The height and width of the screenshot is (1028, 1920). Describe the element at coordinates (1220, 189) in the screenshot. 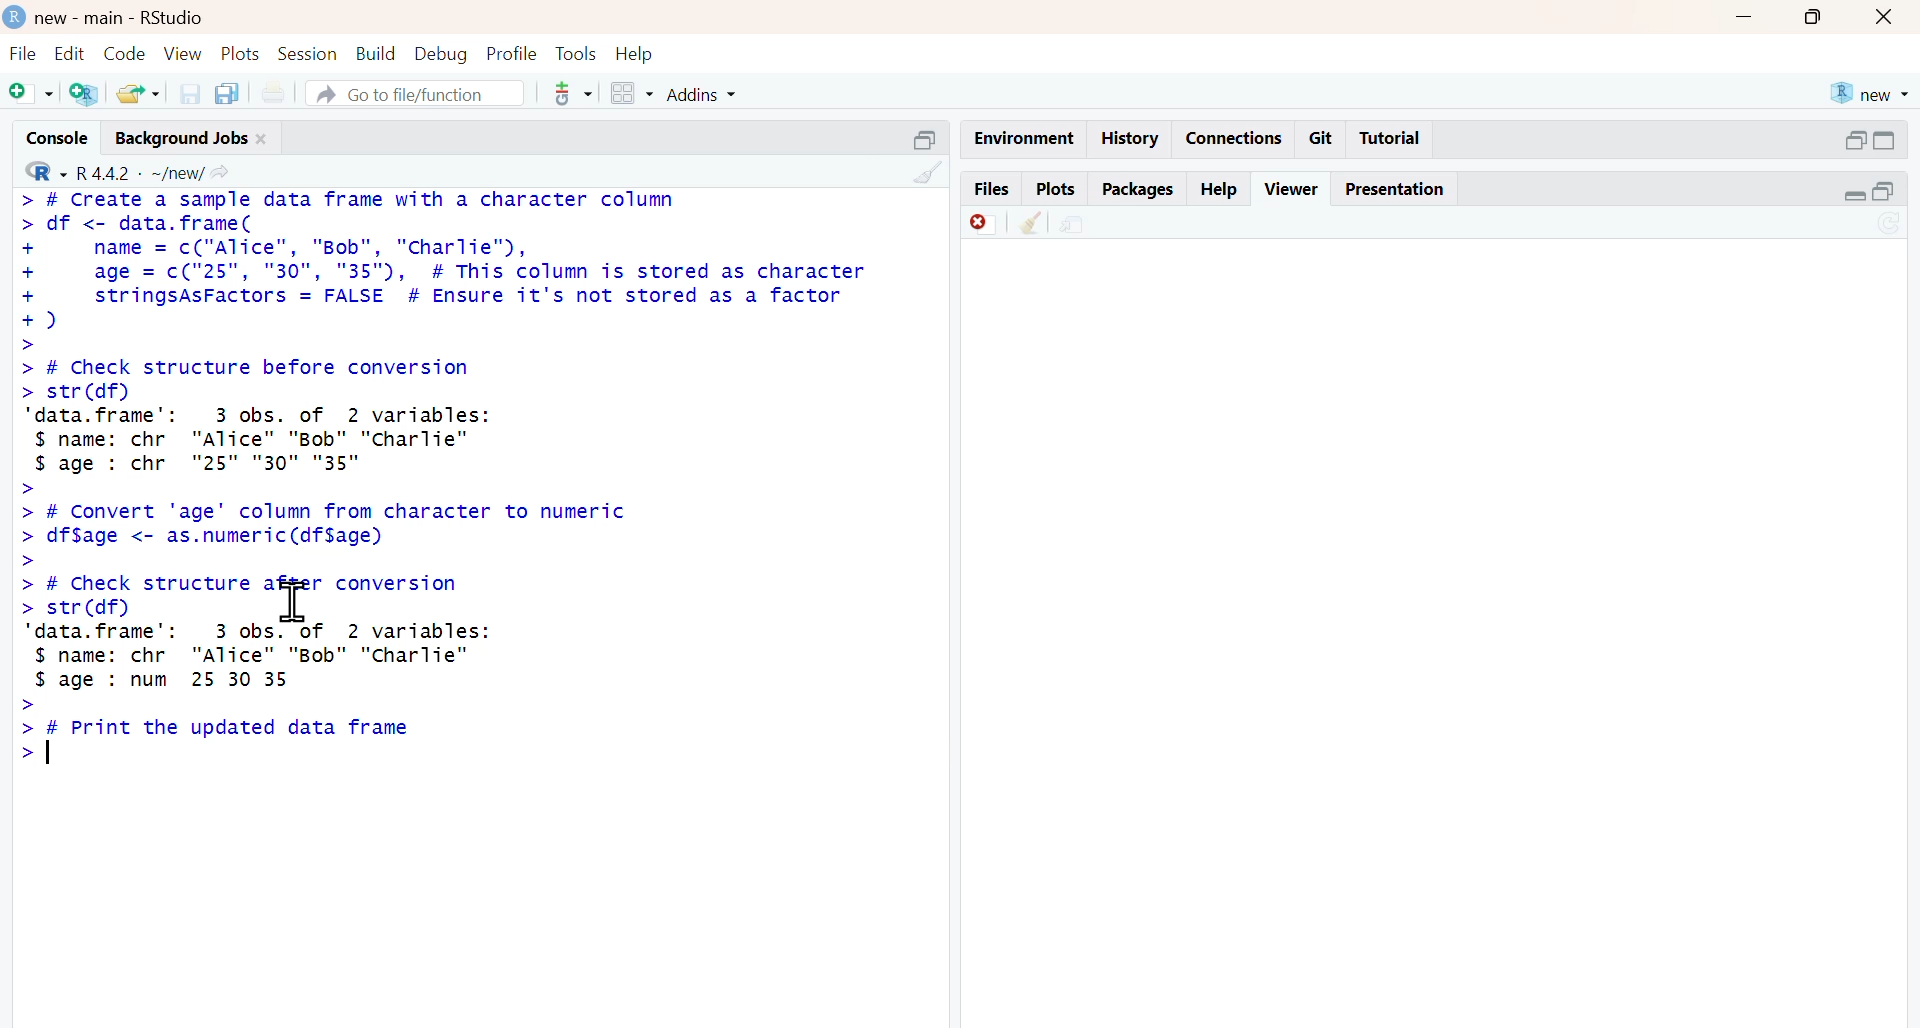

I see `help` at that location.